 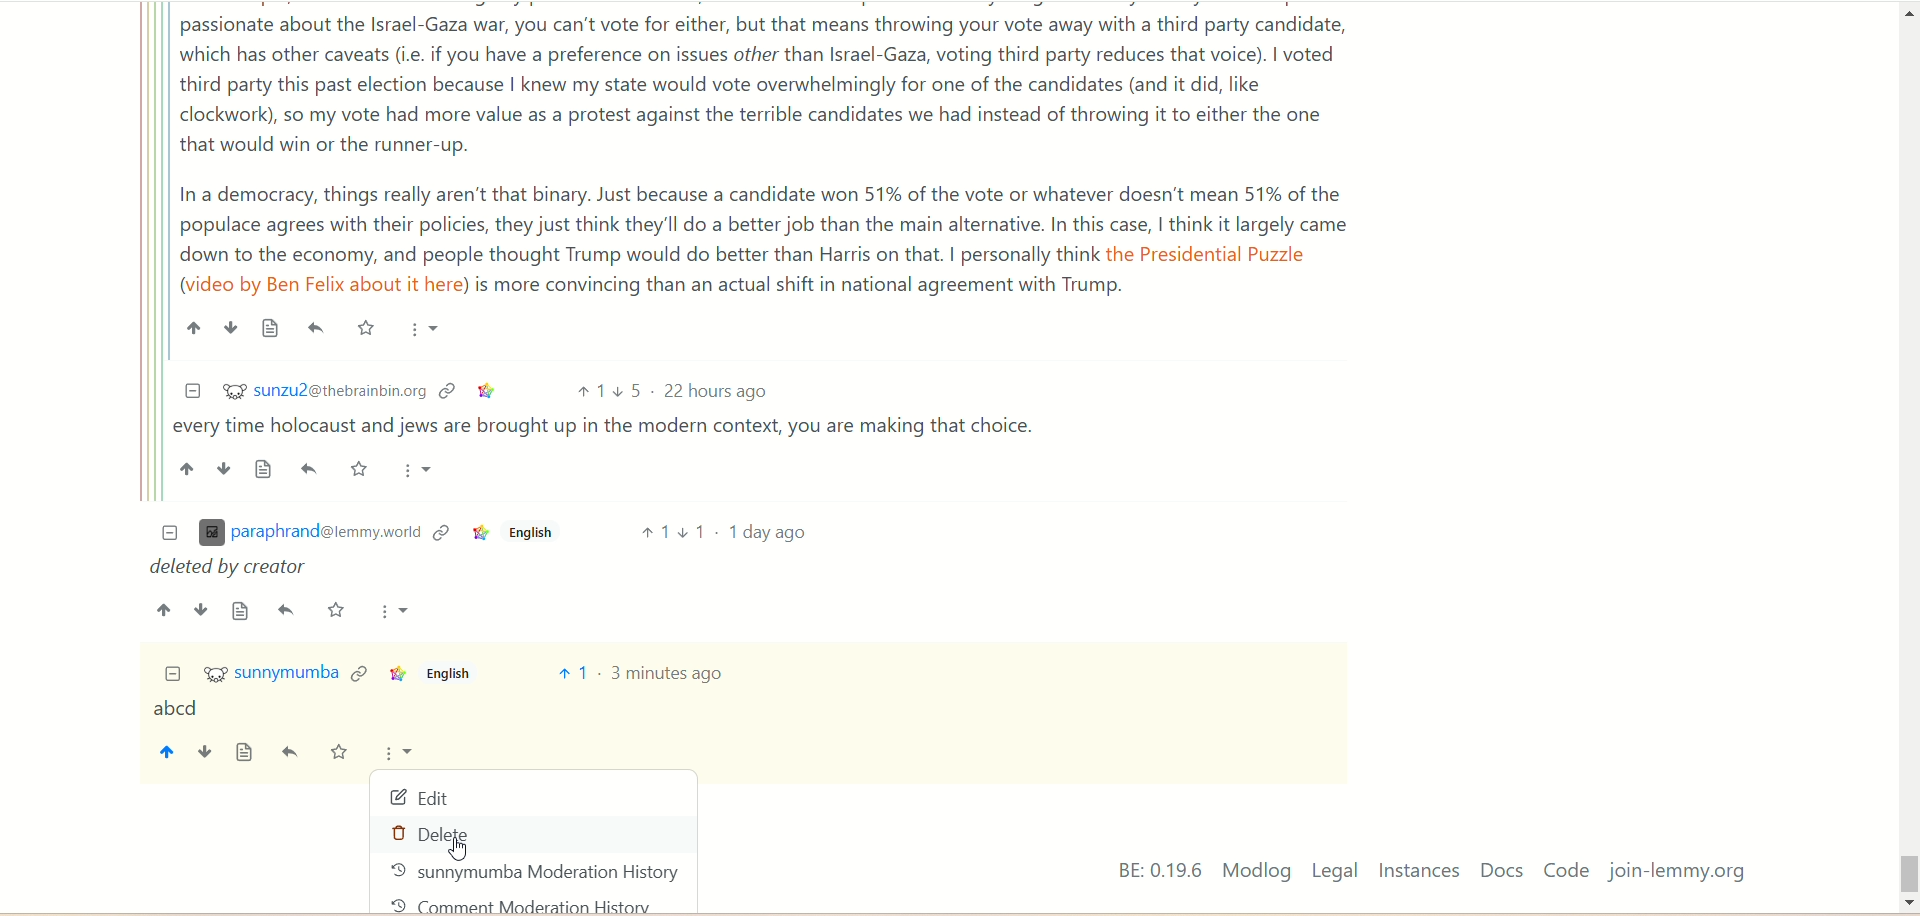 What do you see at coordinates (1677, 872) in the screenshot?
I see `join-lemmy.org` at bounding box center [1677, 872].